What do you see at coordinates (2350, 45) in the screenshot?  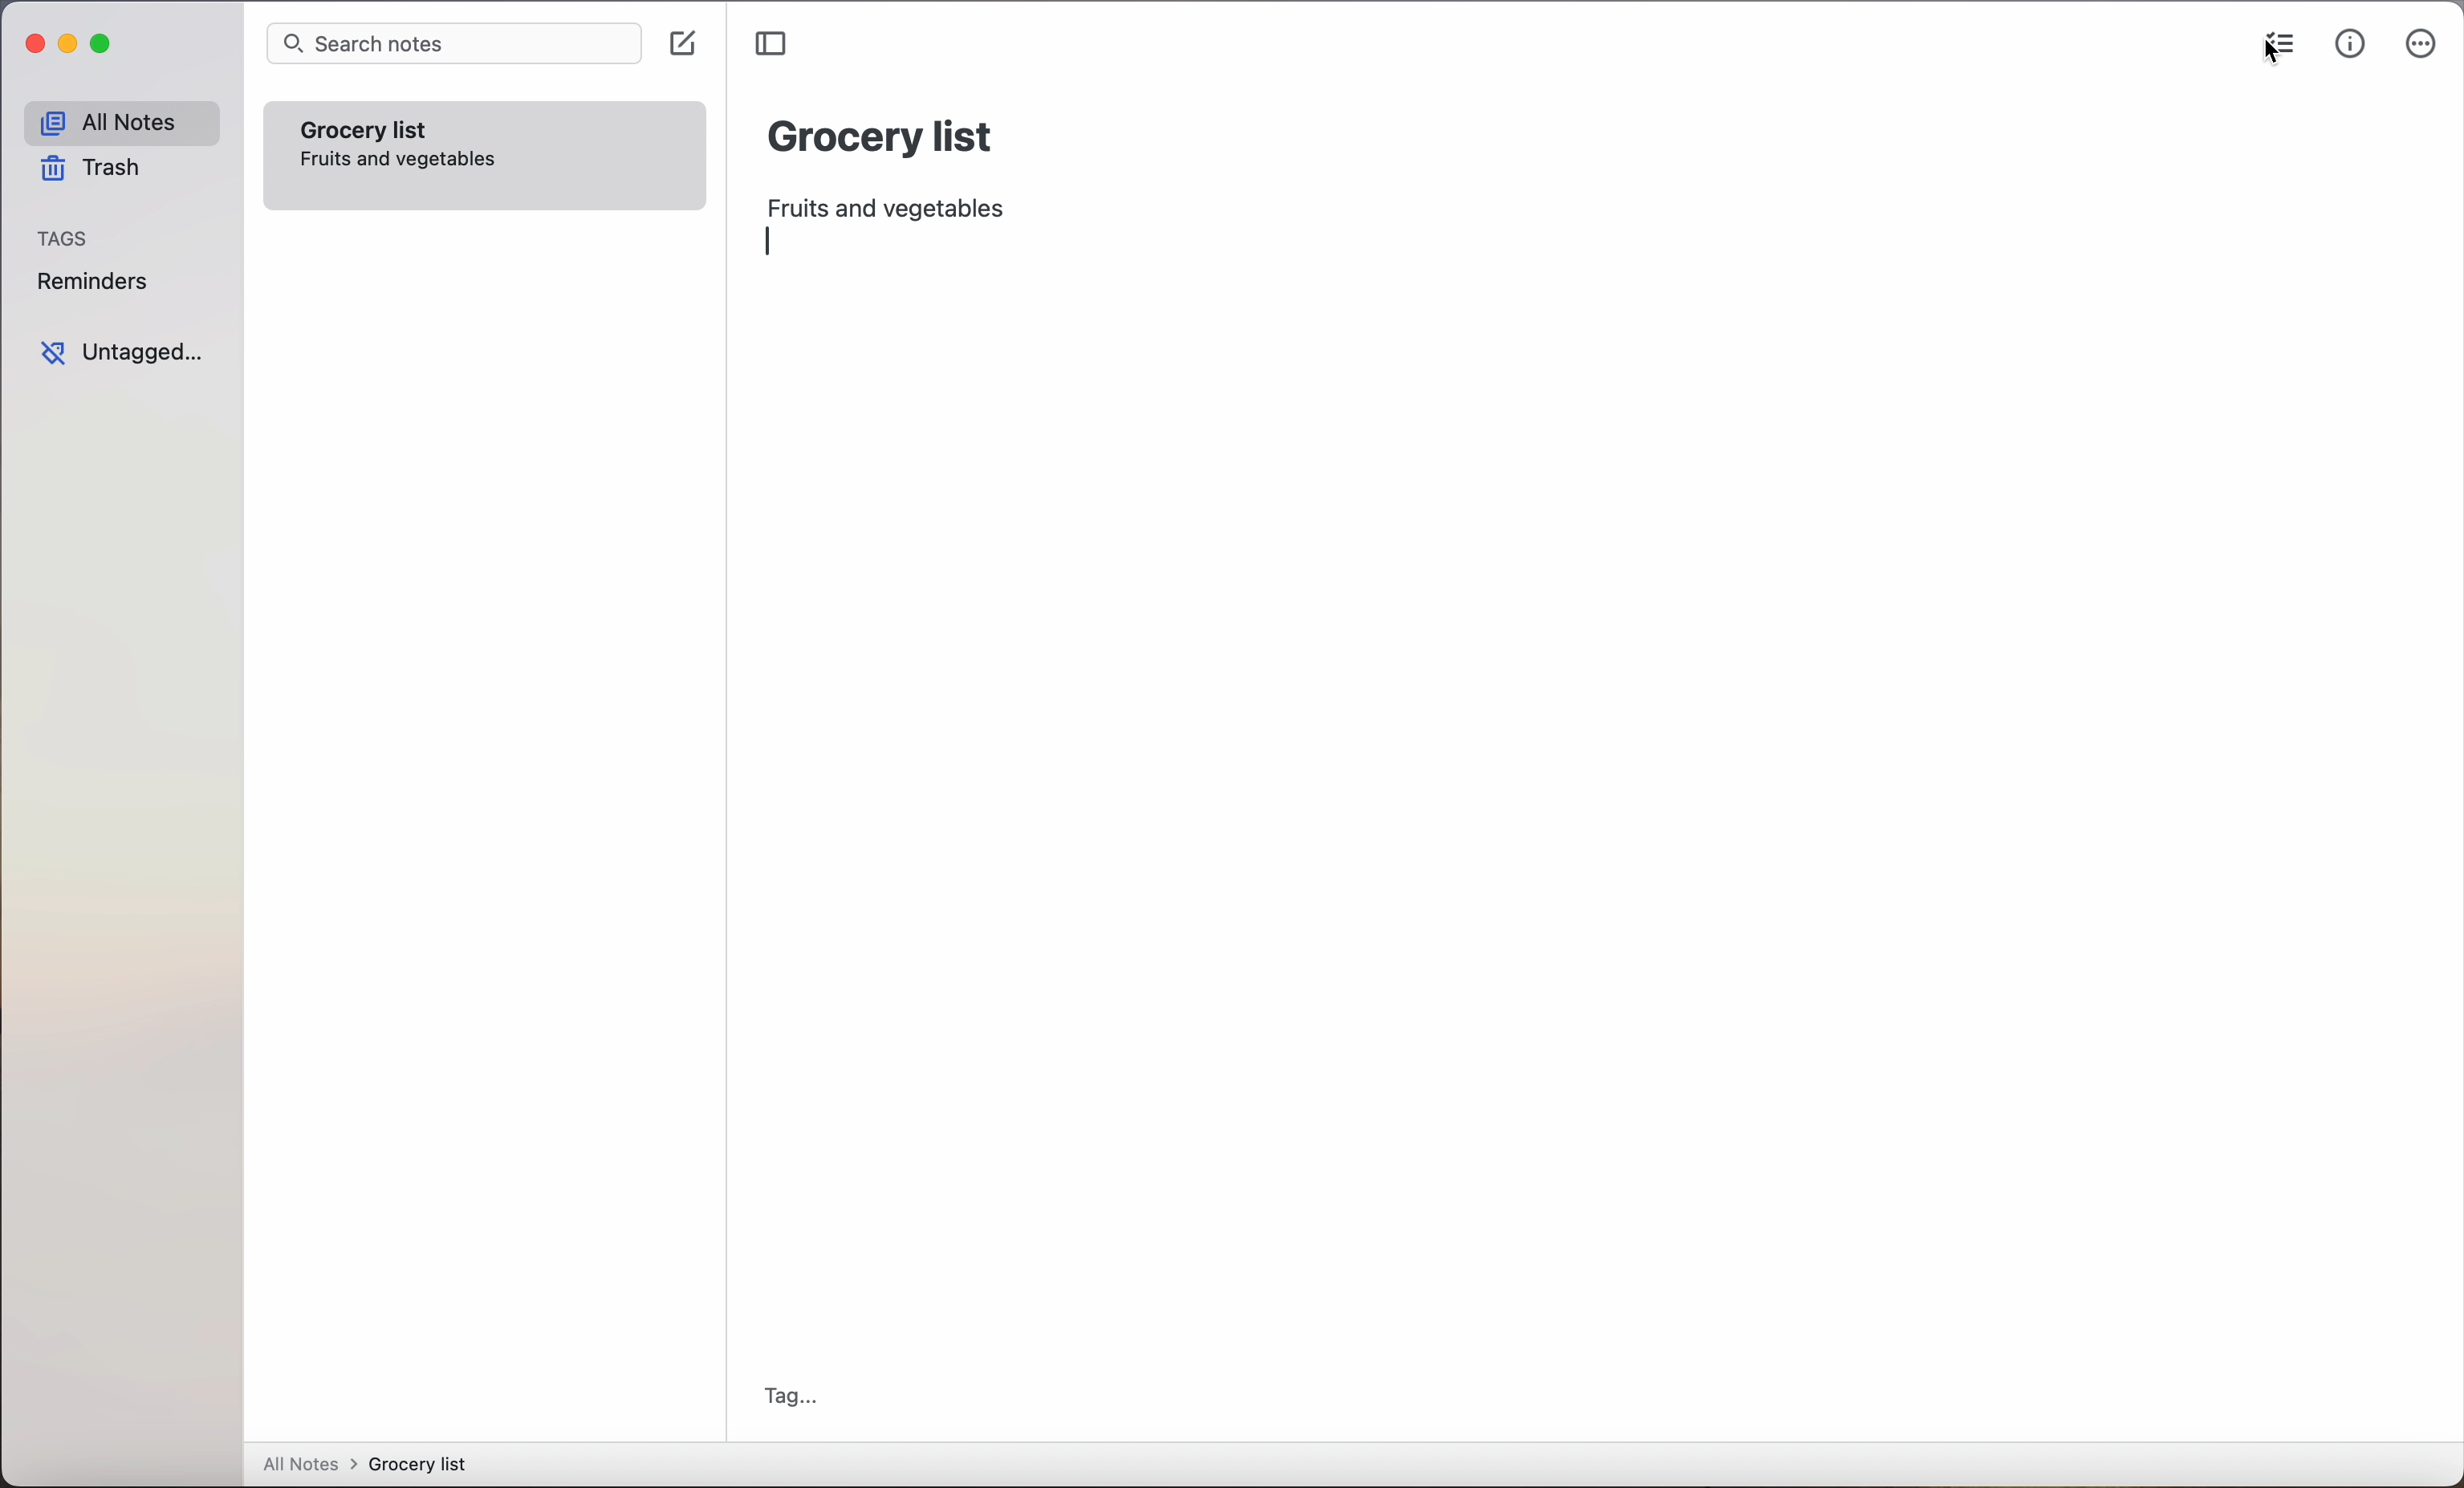 I see `metrics` at bounding box center [2350, 45].